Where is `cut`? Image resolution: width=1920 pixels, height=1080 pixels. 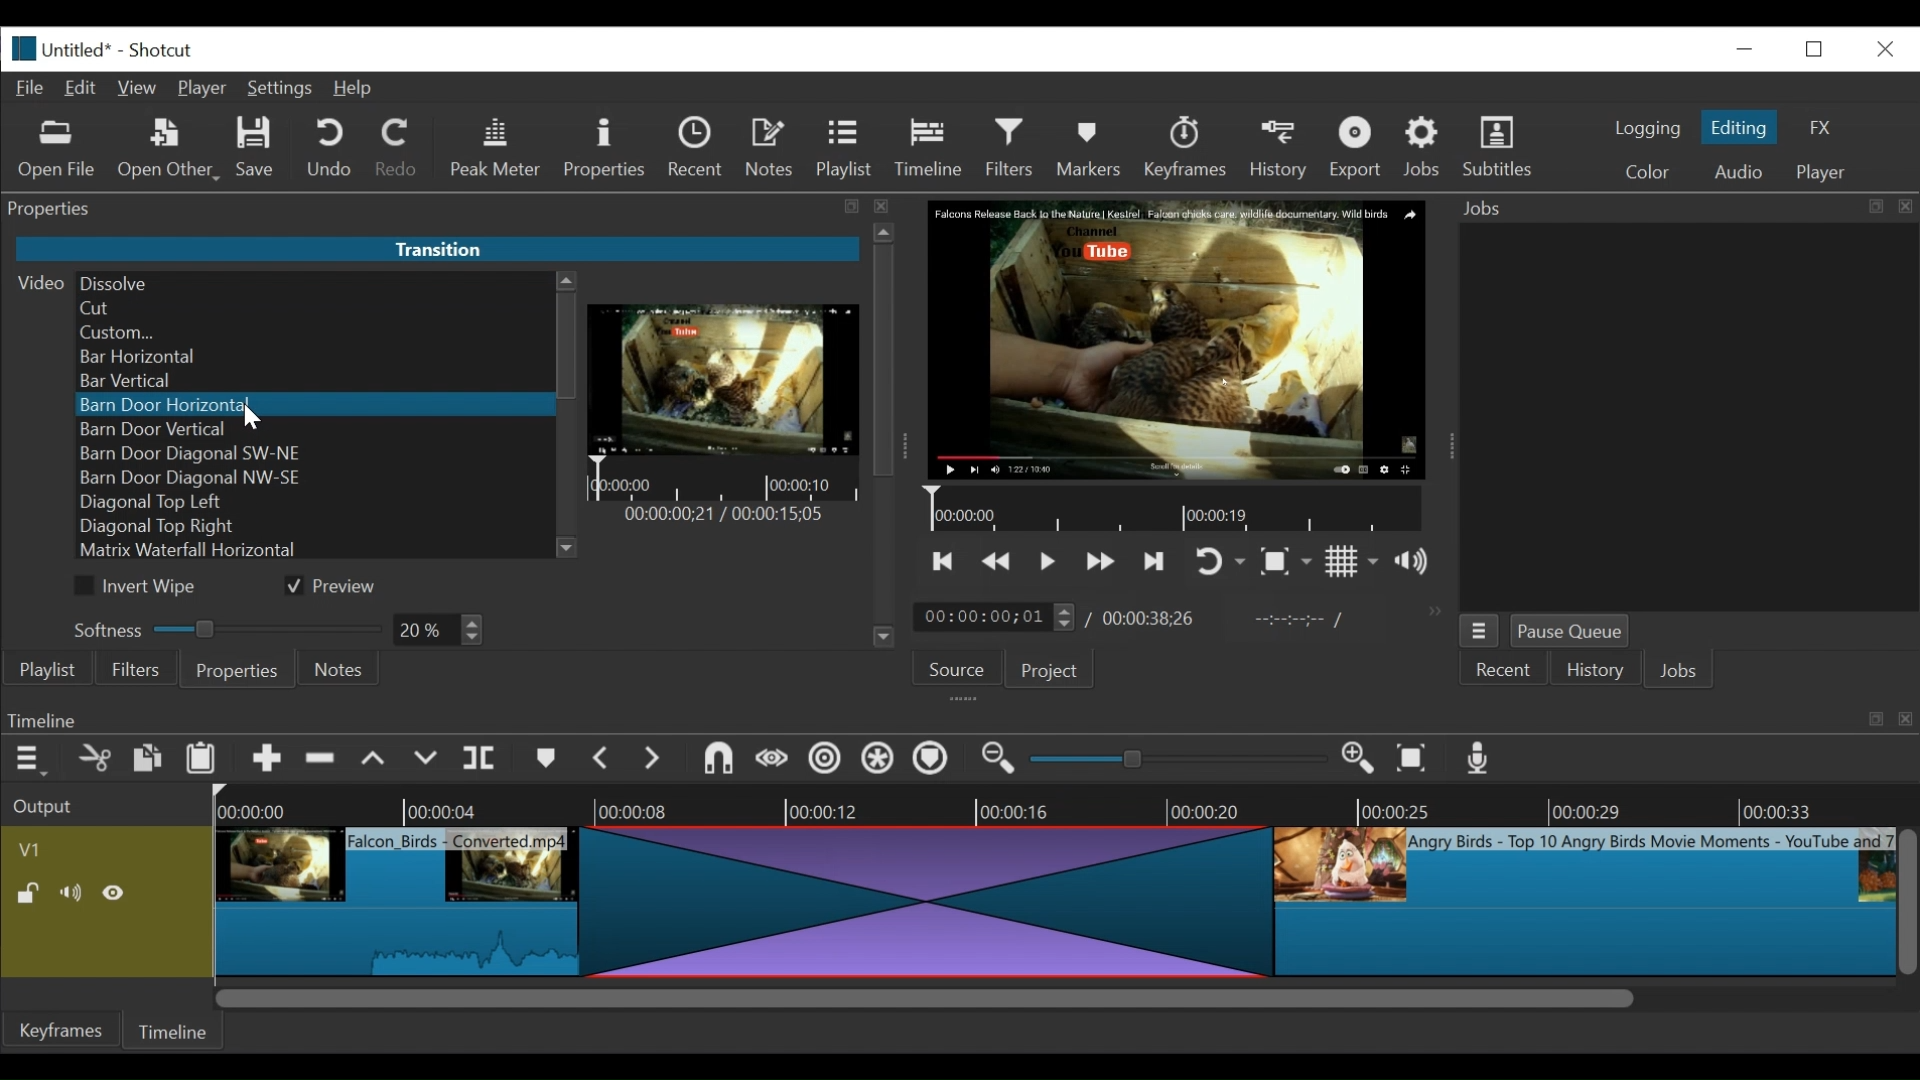 cut is located at coordinates (93, 760).